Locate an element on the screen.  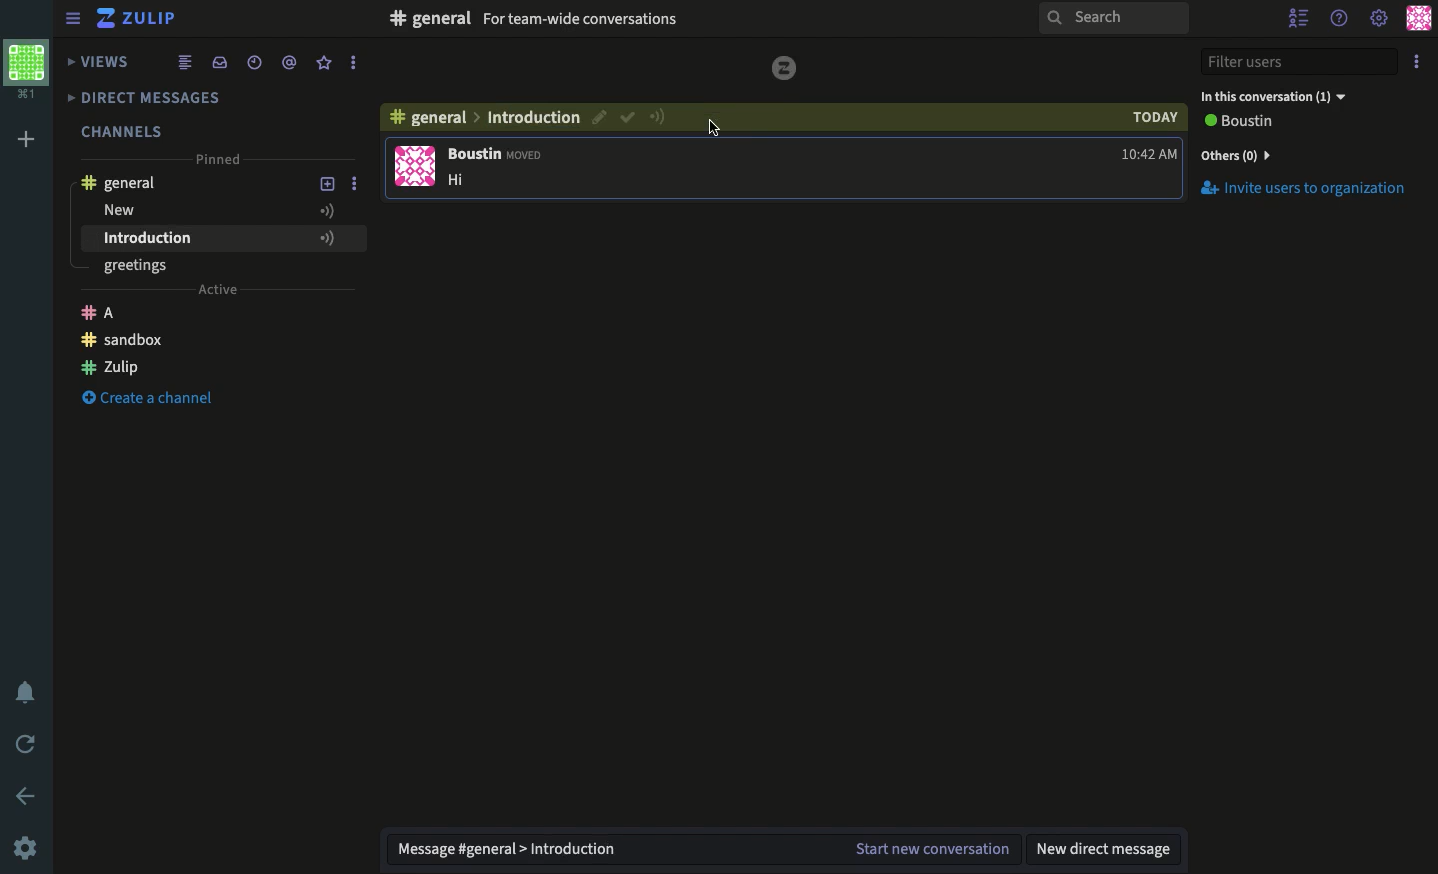
Signal is located at coordinates (658, 117).